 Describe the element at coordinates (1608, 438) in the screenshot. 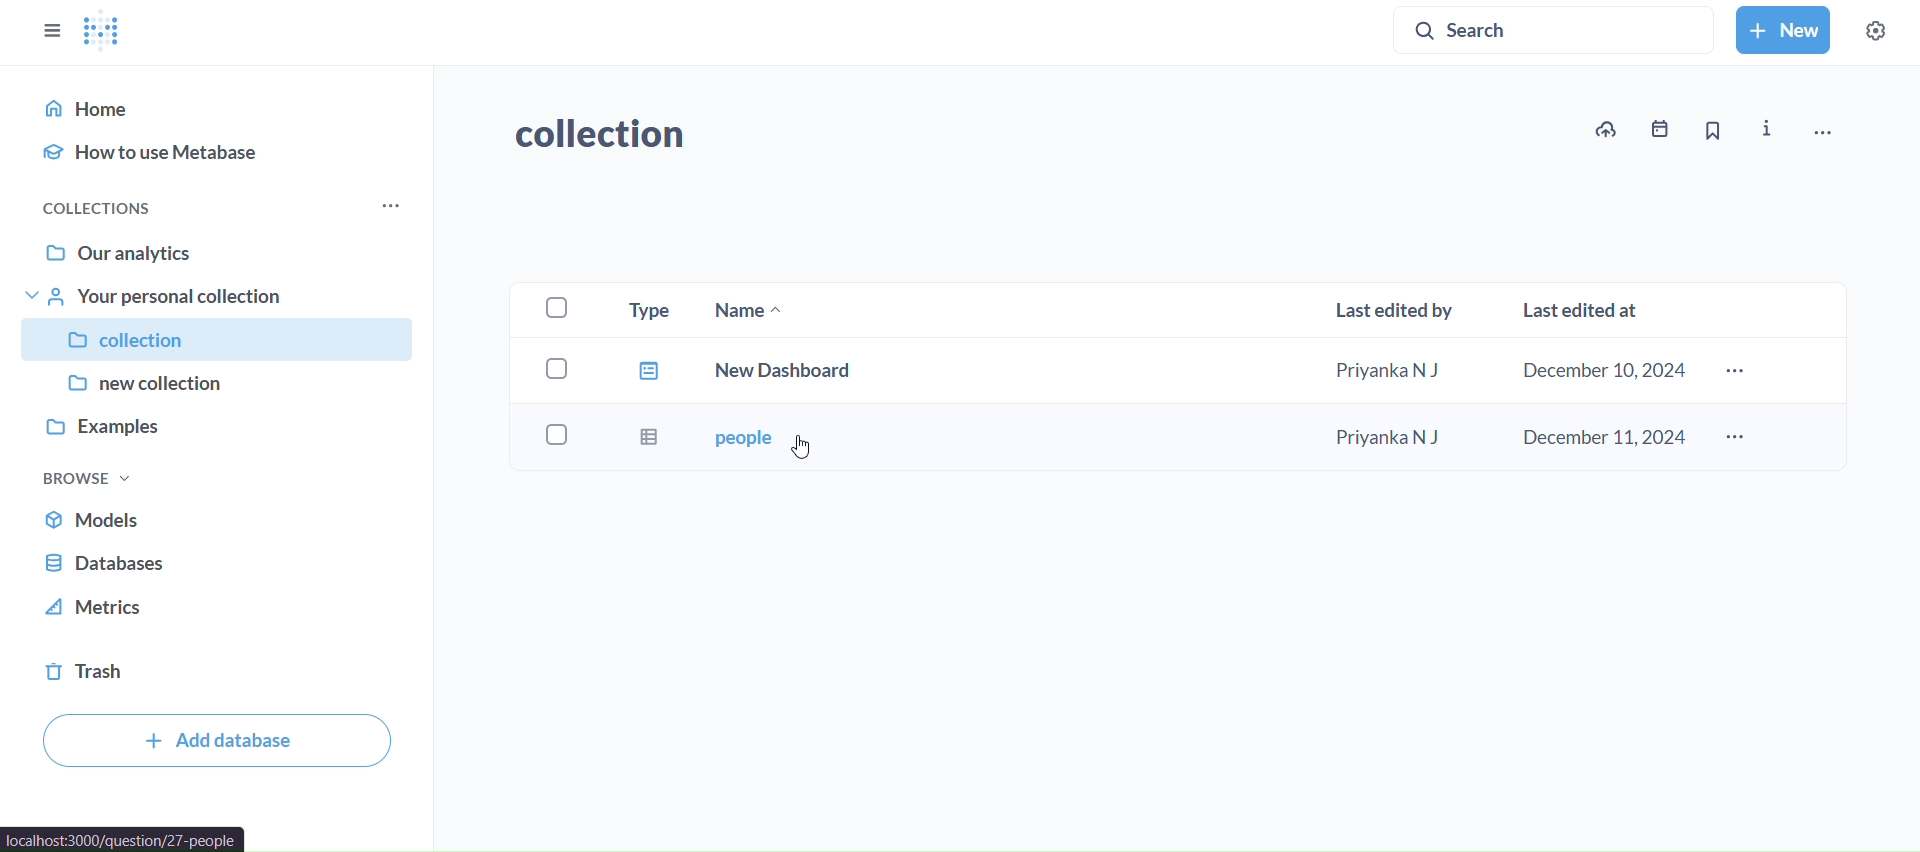

I see `december 11,2024` at that location.